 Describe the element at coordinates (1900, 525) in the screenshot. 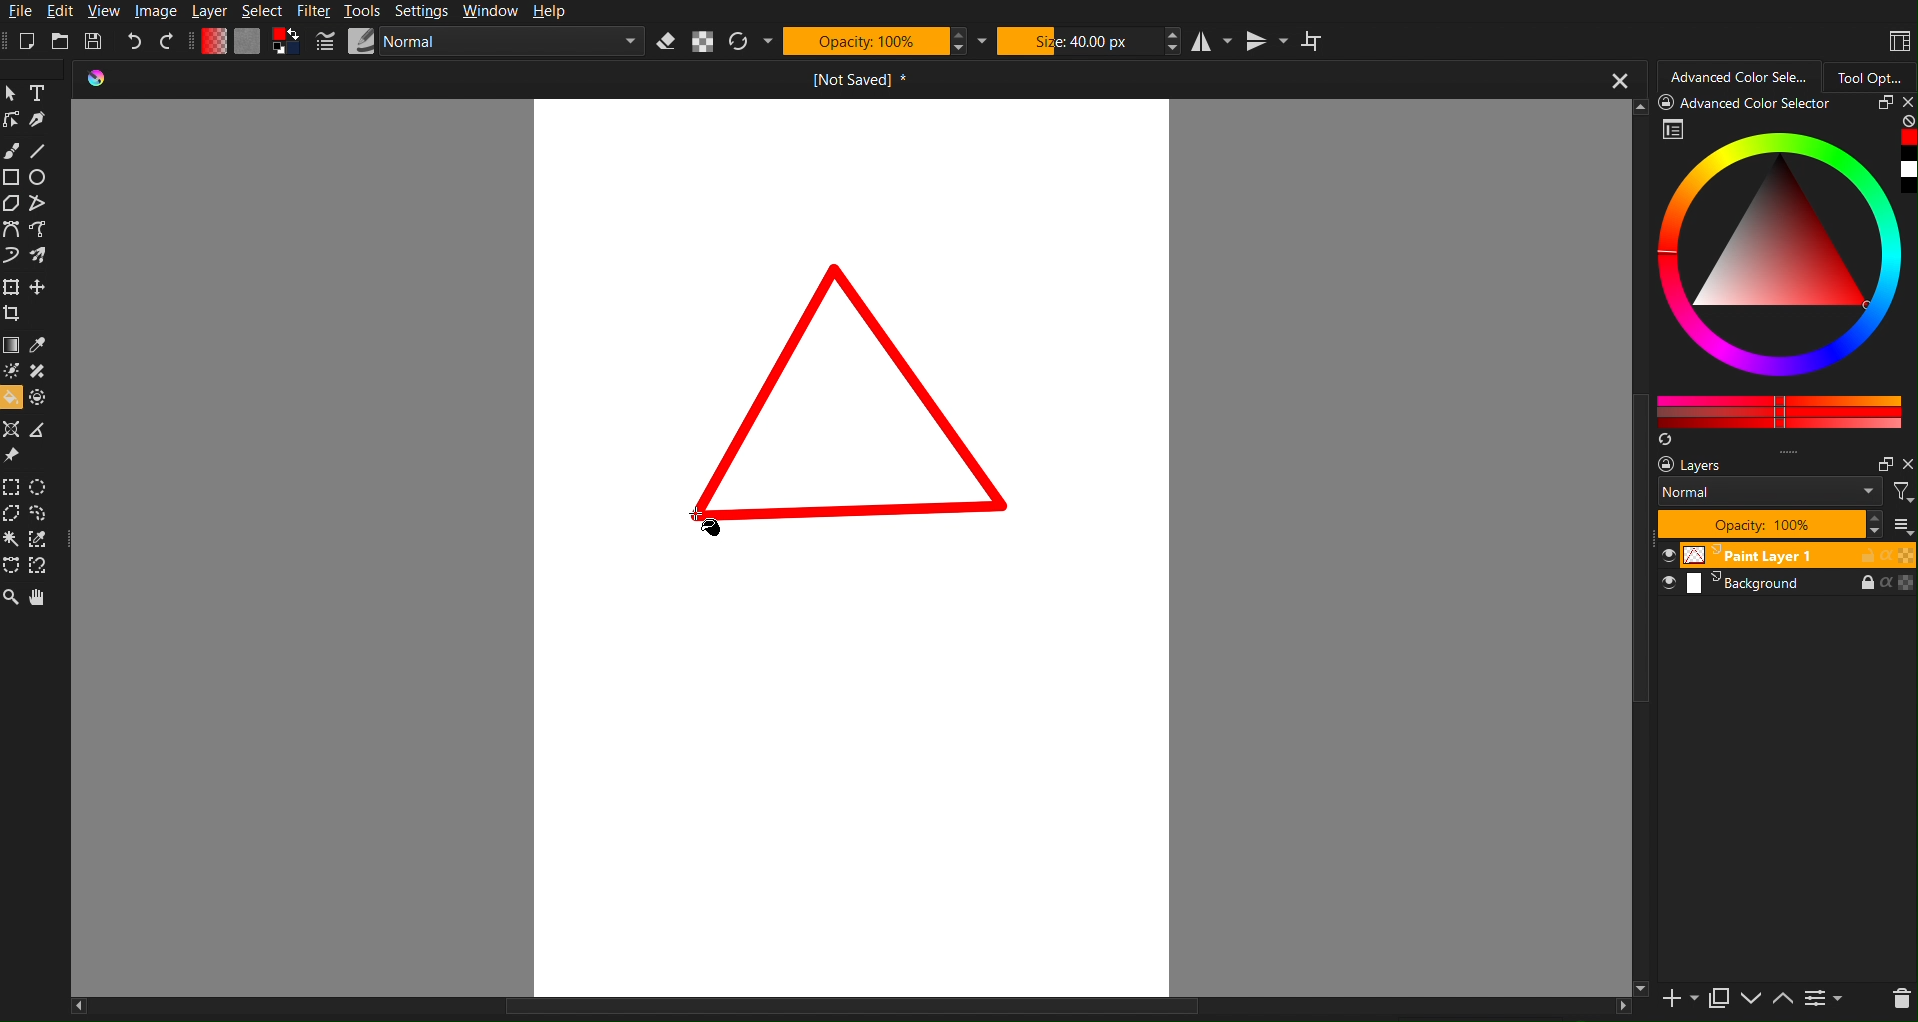

I see `more` at that location.